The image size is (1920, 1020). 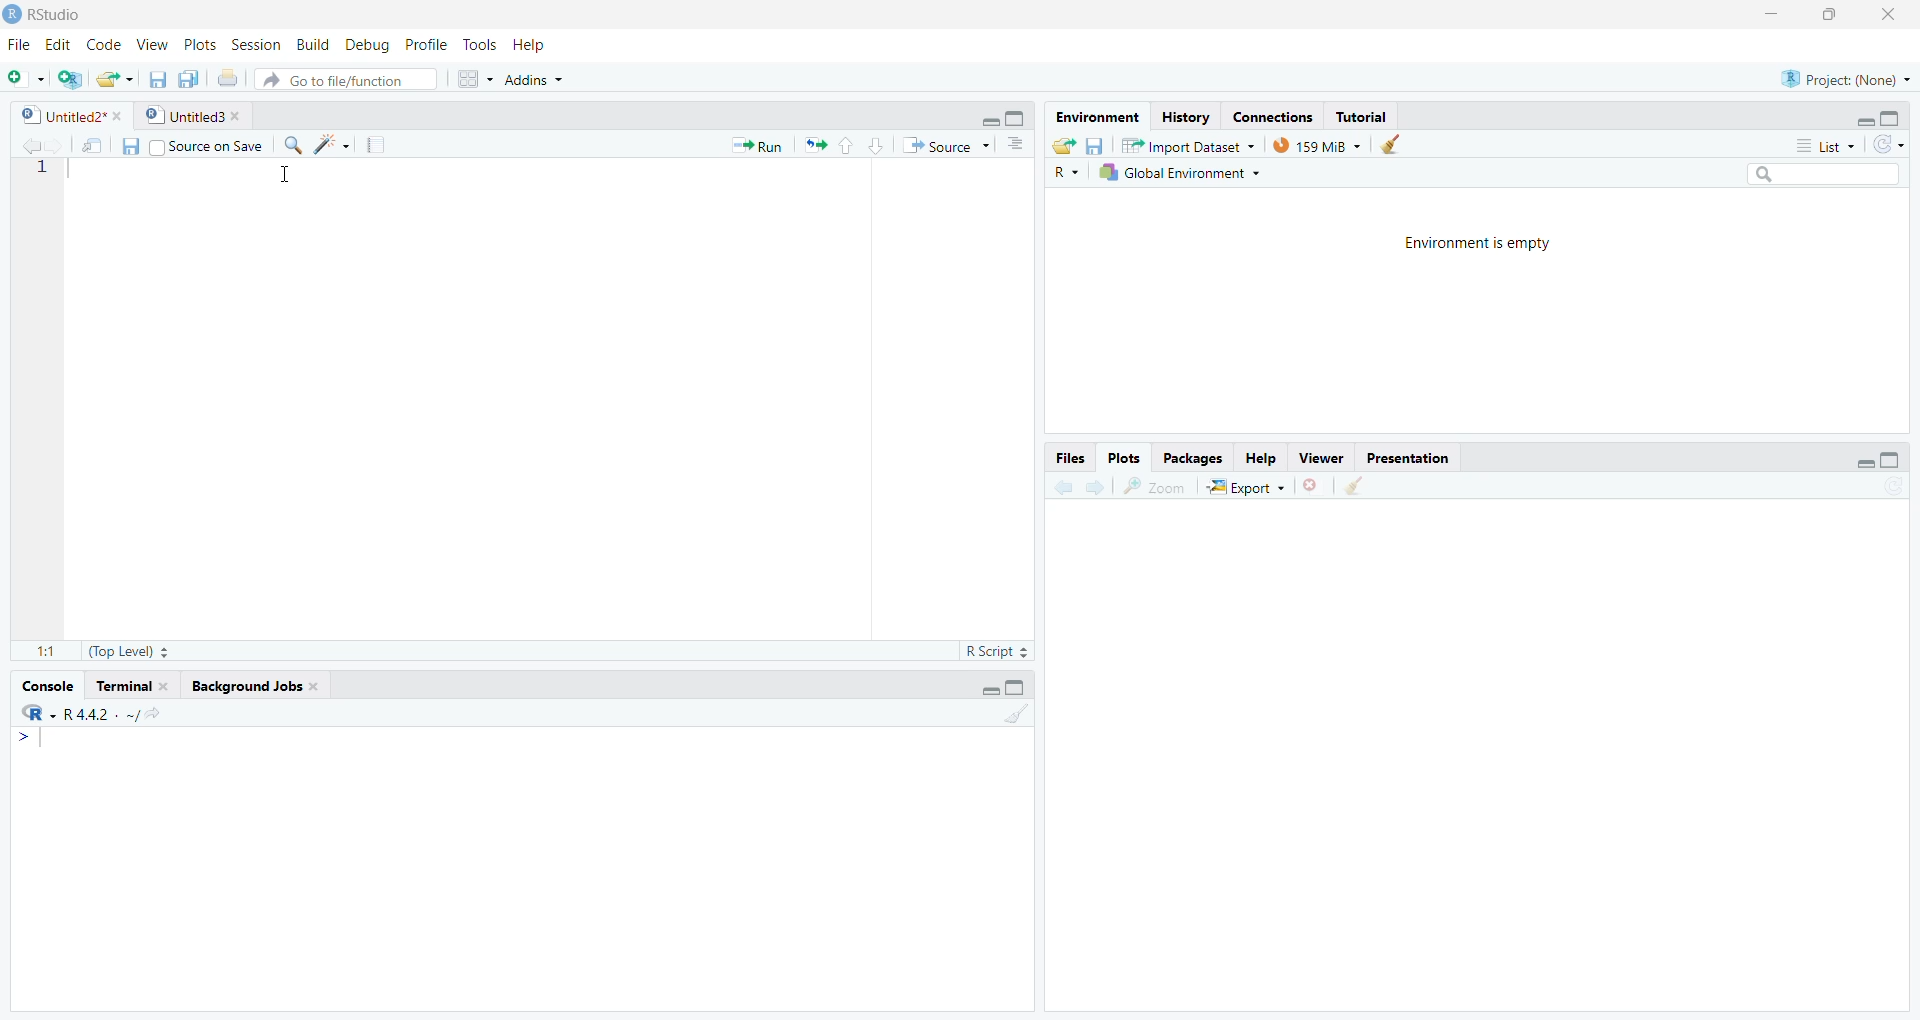 I want to click on Viewer, so click(x=1323, y=458).